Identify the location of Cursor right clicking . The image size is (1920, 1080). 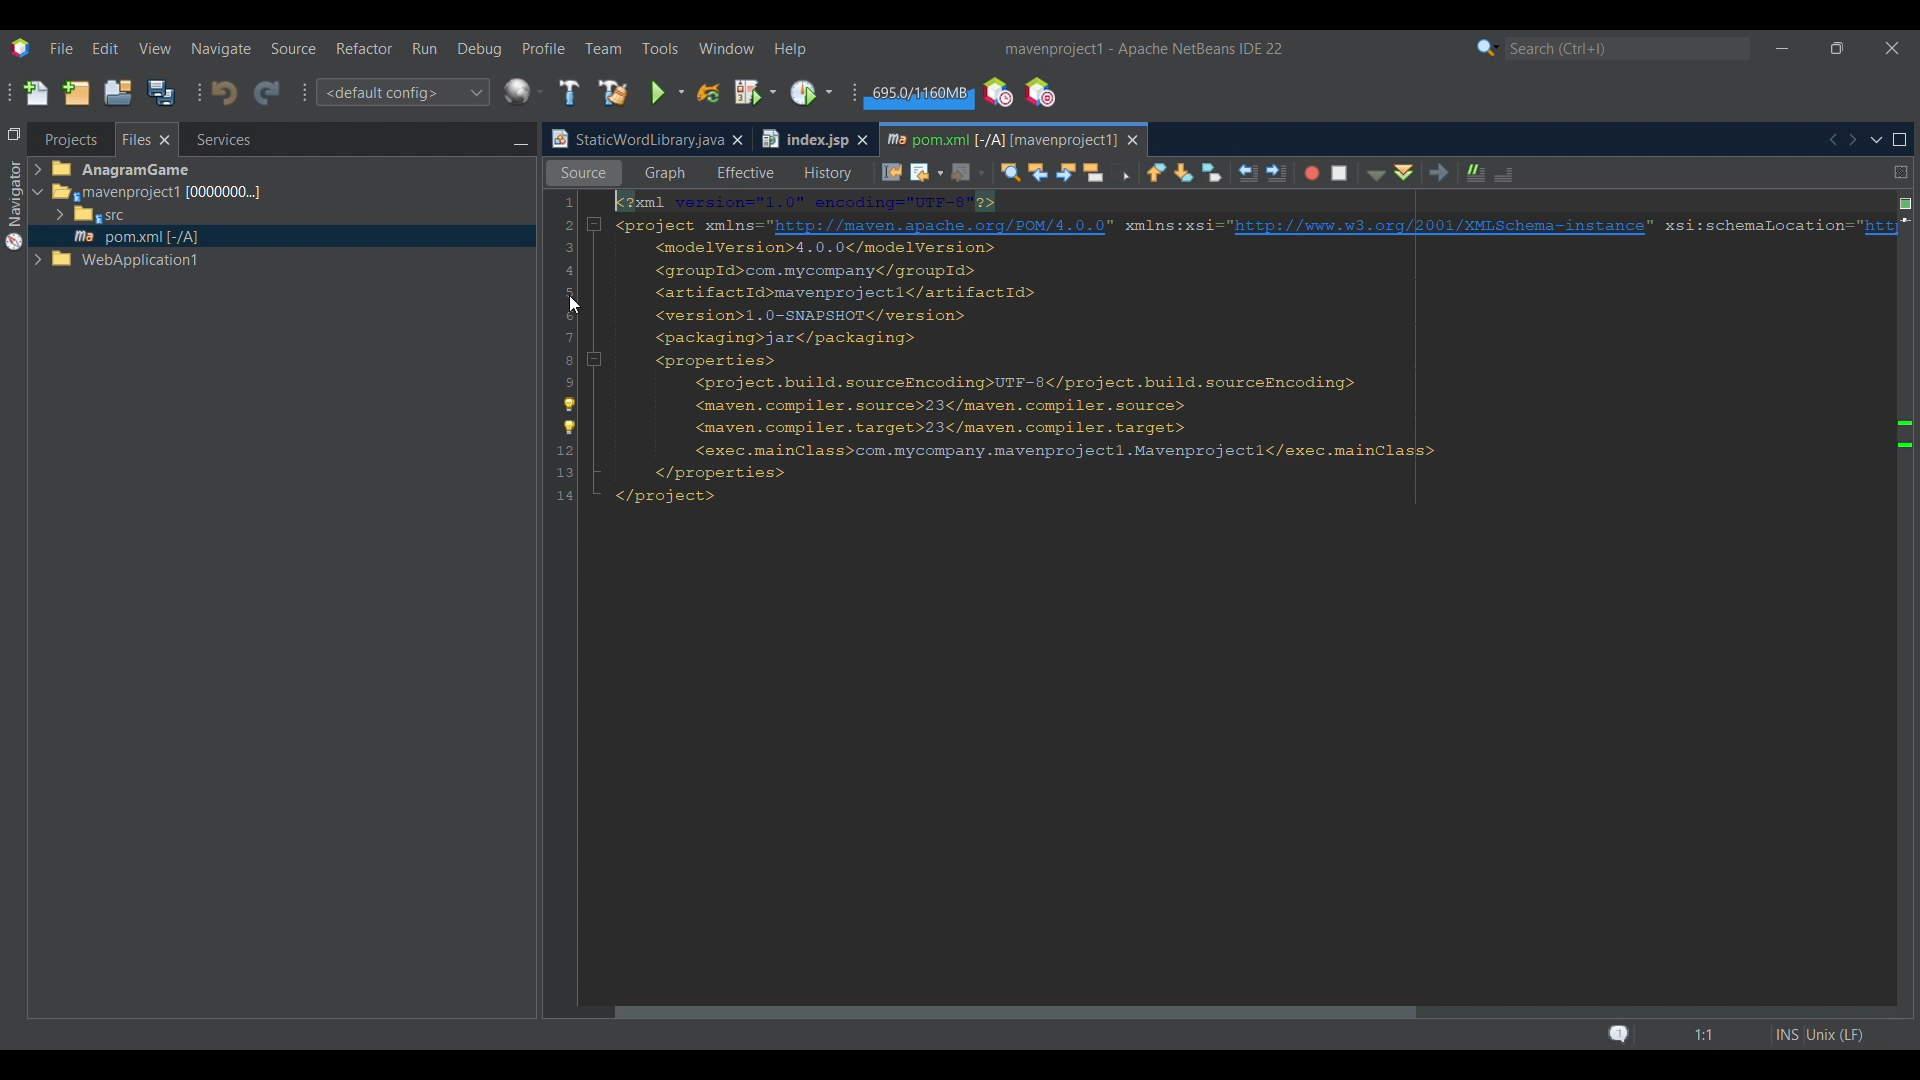
(575, 305).